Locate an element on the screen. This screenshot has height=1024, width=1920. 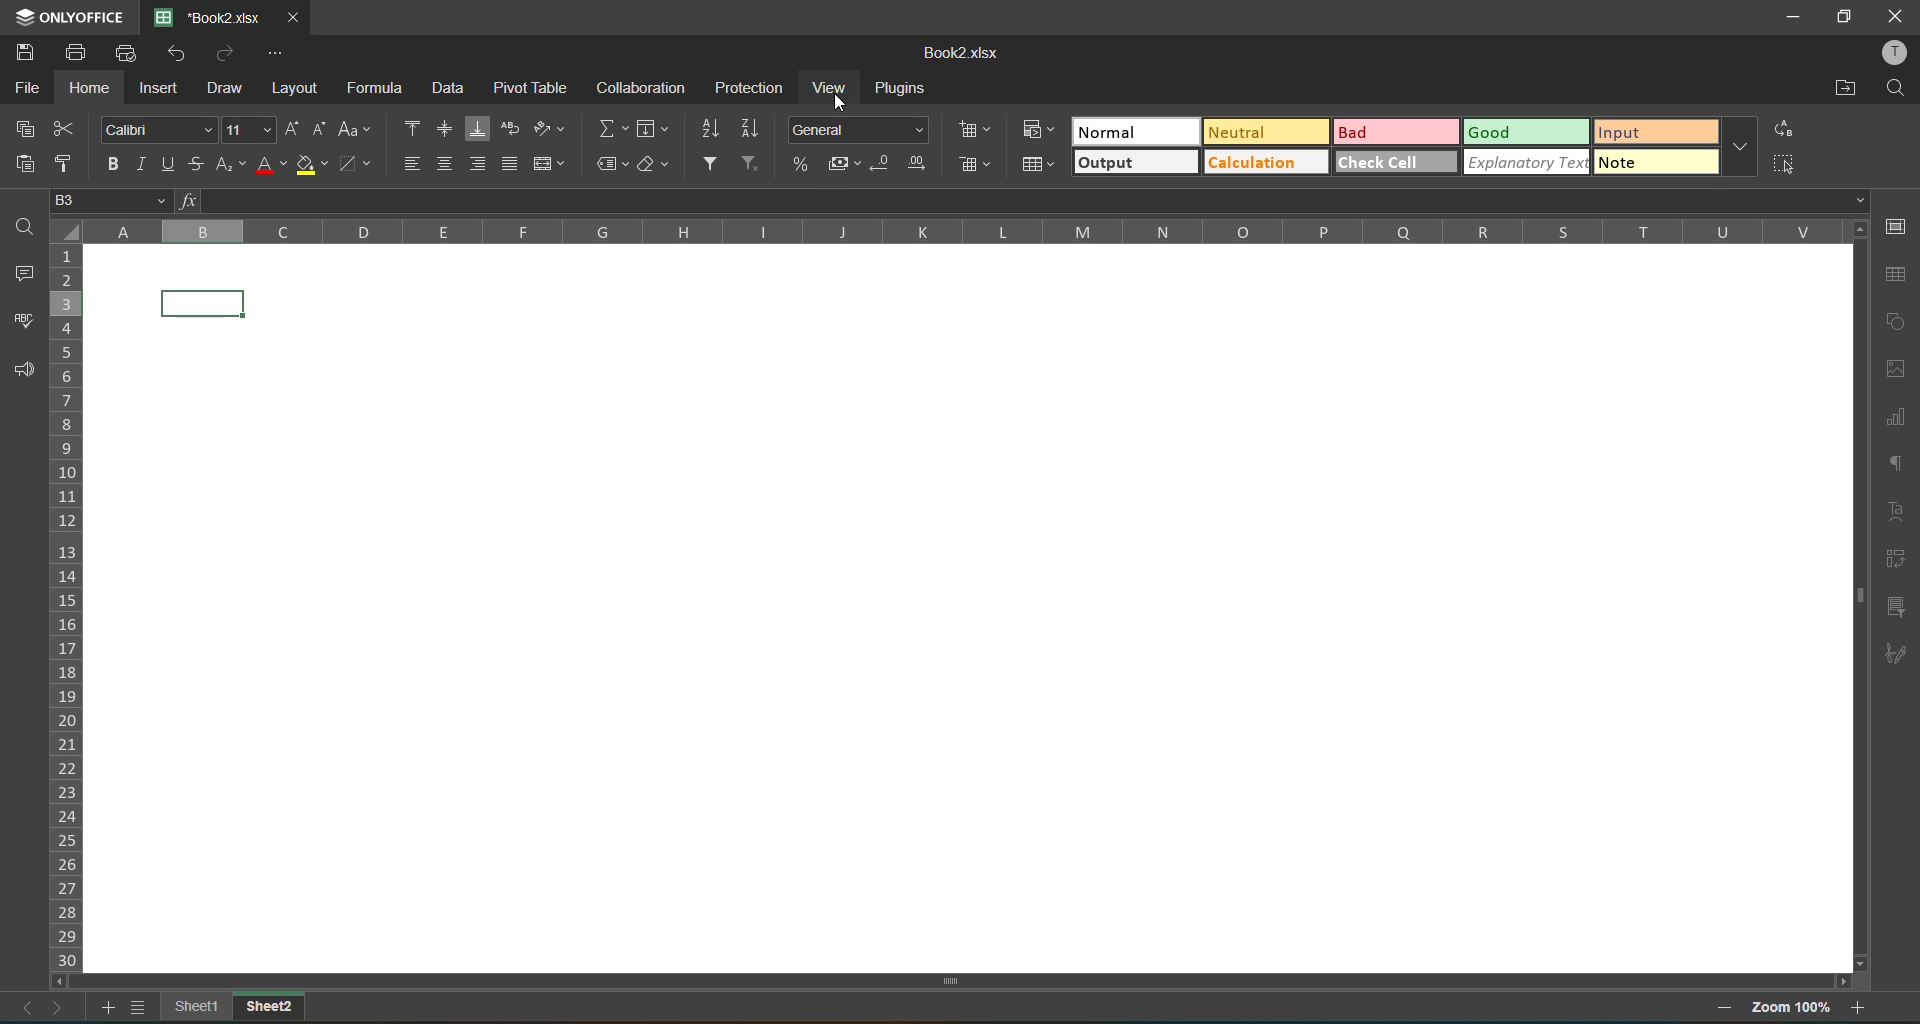
undo is located at coordinates (181, 52).